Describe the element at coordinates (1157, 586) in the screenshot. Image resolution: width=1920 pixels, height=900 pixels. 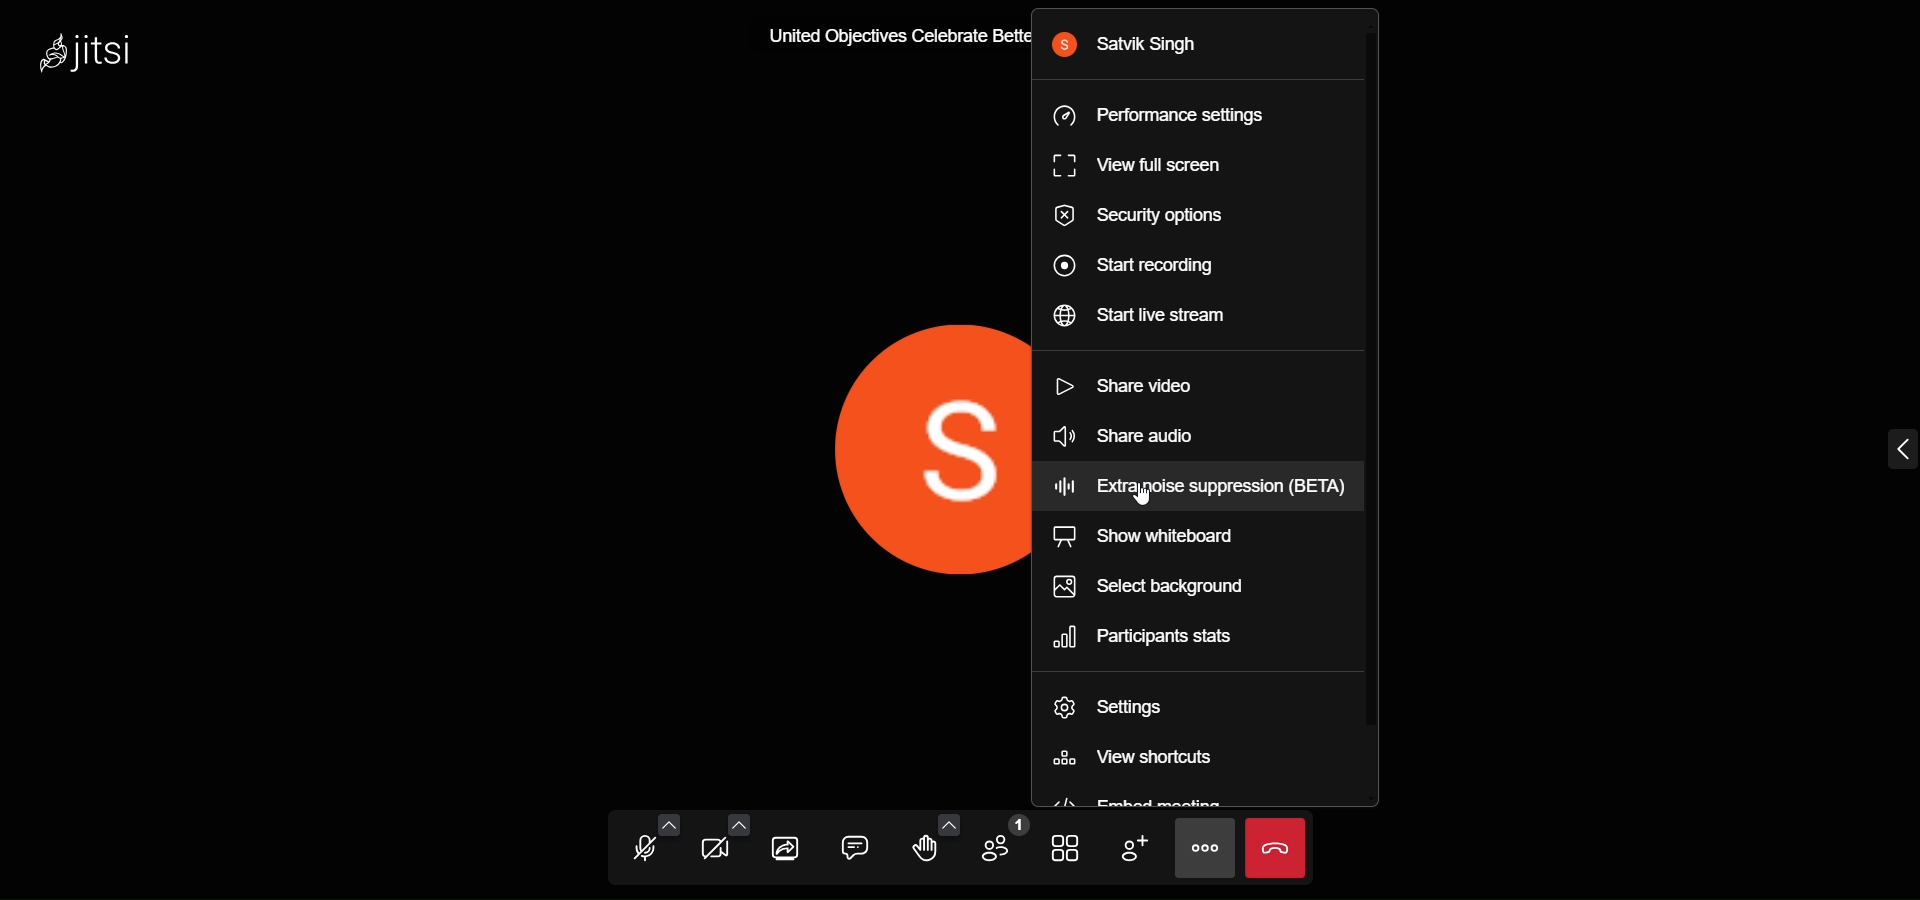
I see `select background` at that location.